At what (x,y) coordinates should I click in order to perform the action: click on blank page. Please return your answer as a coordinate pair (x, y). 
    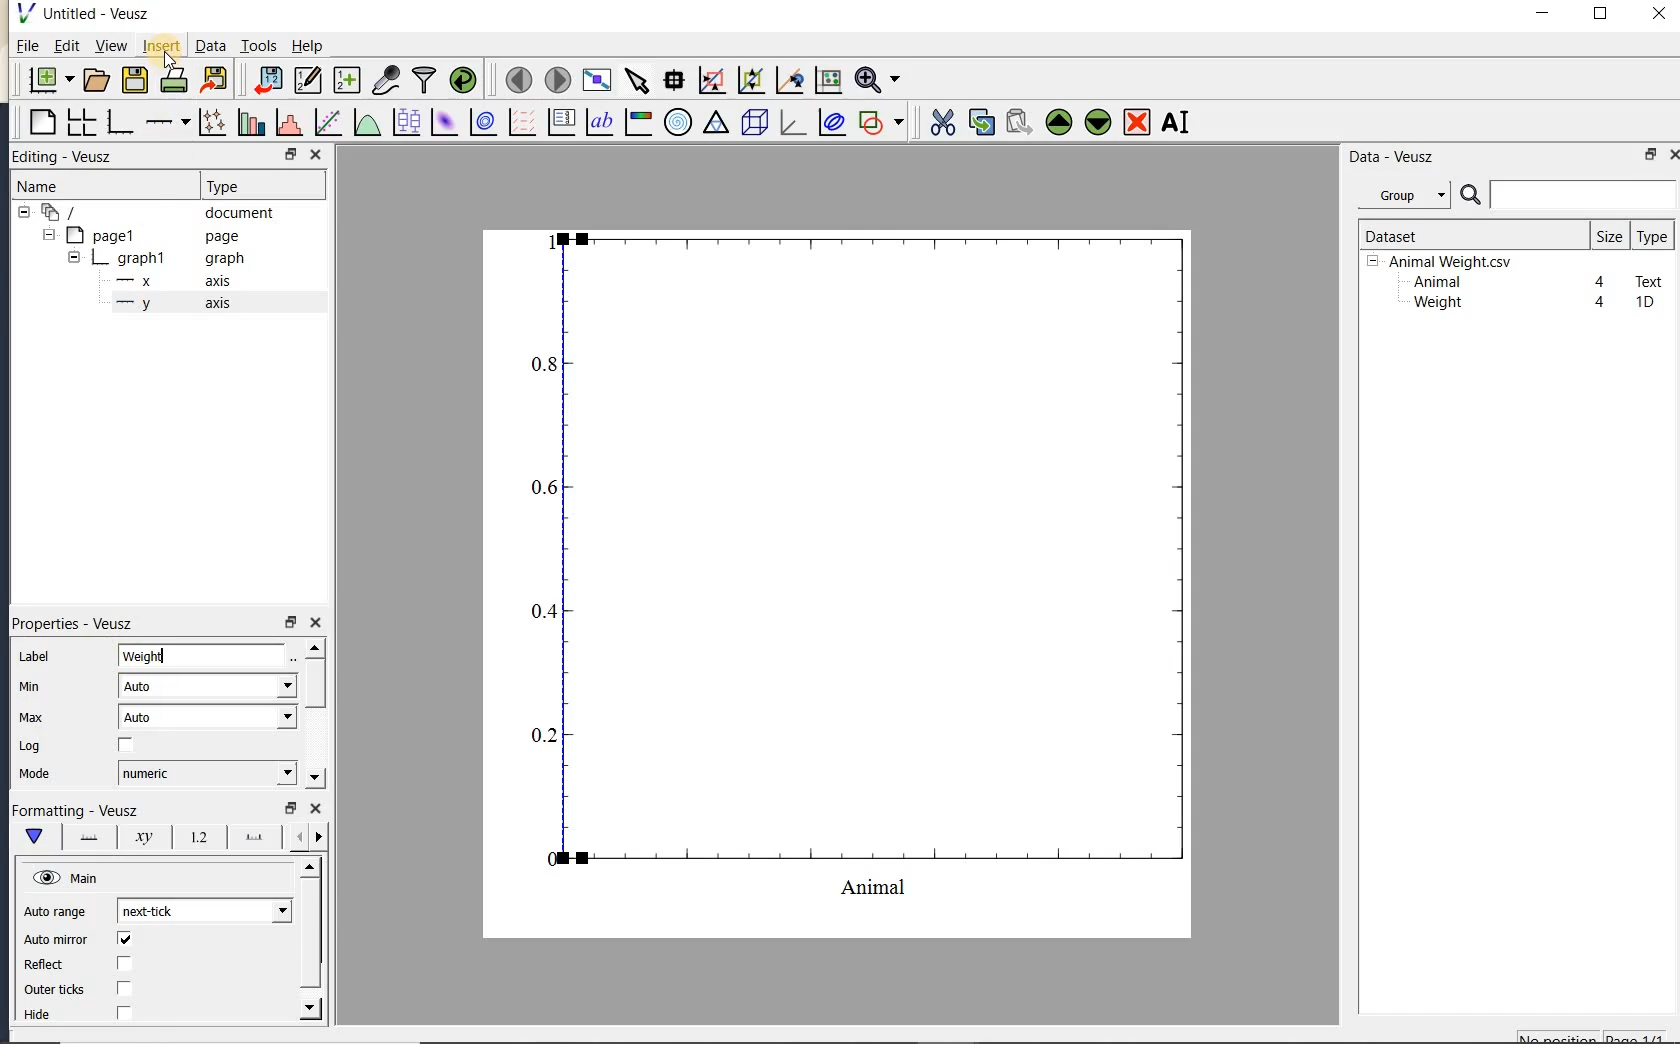
    Looking at the image, I should click on (40, 123).